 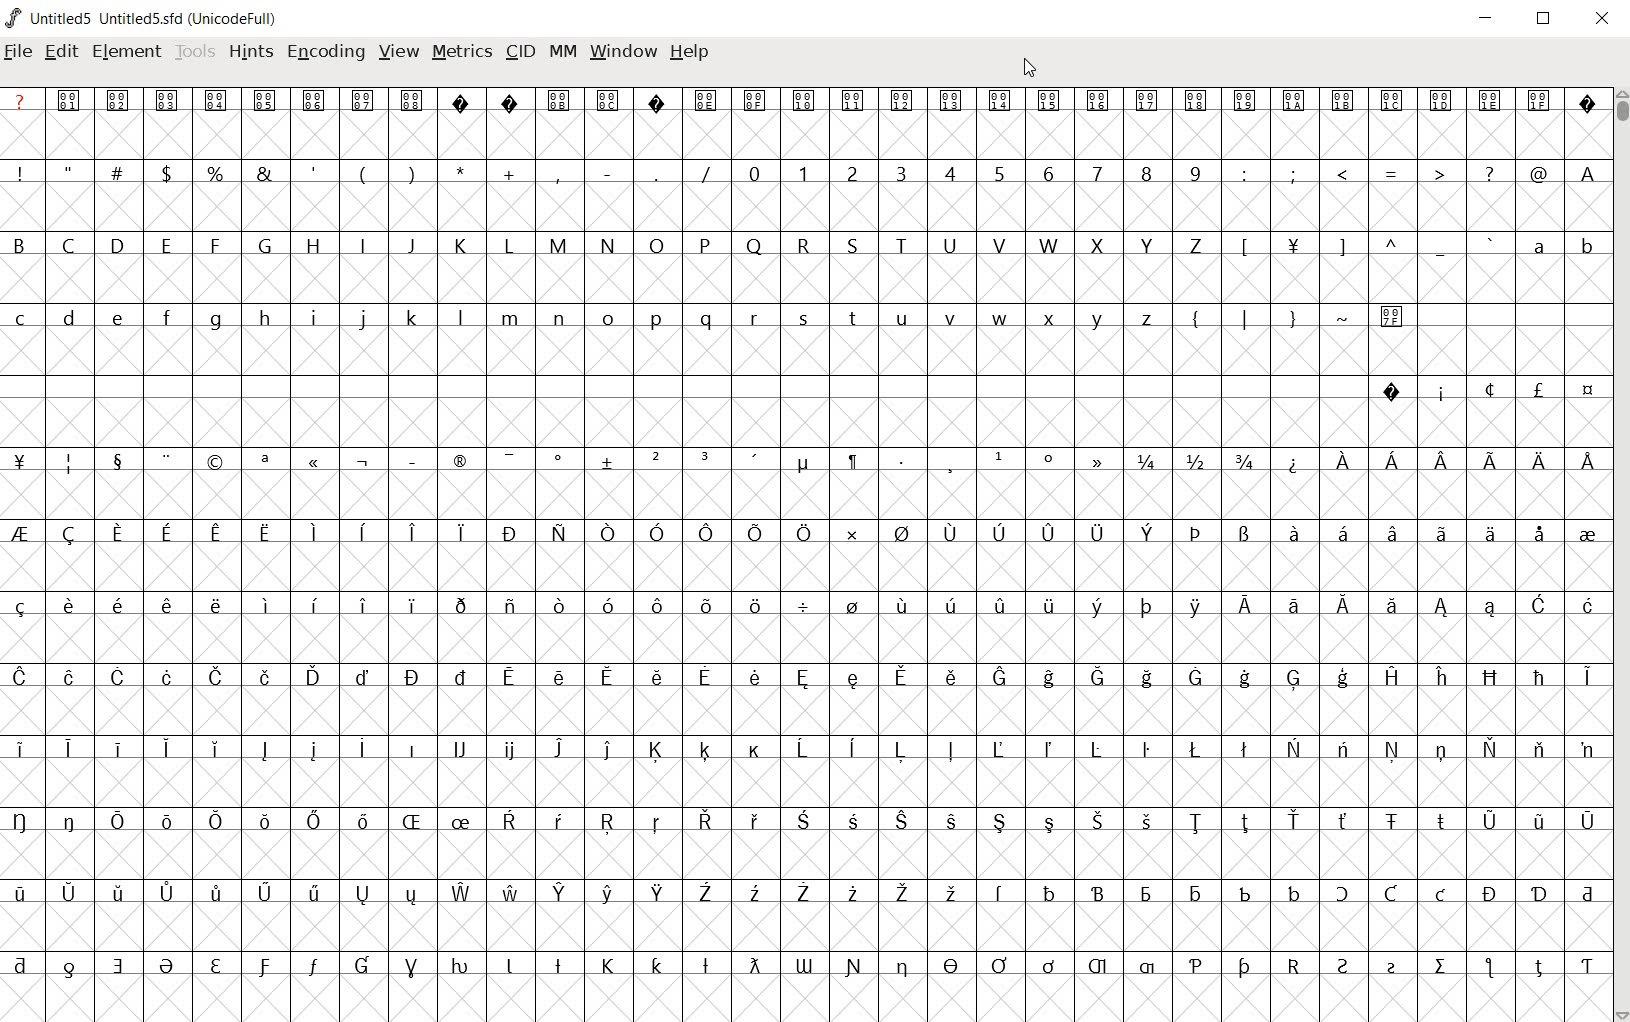 I want to click on Symbol, so click(x=661, y=606).